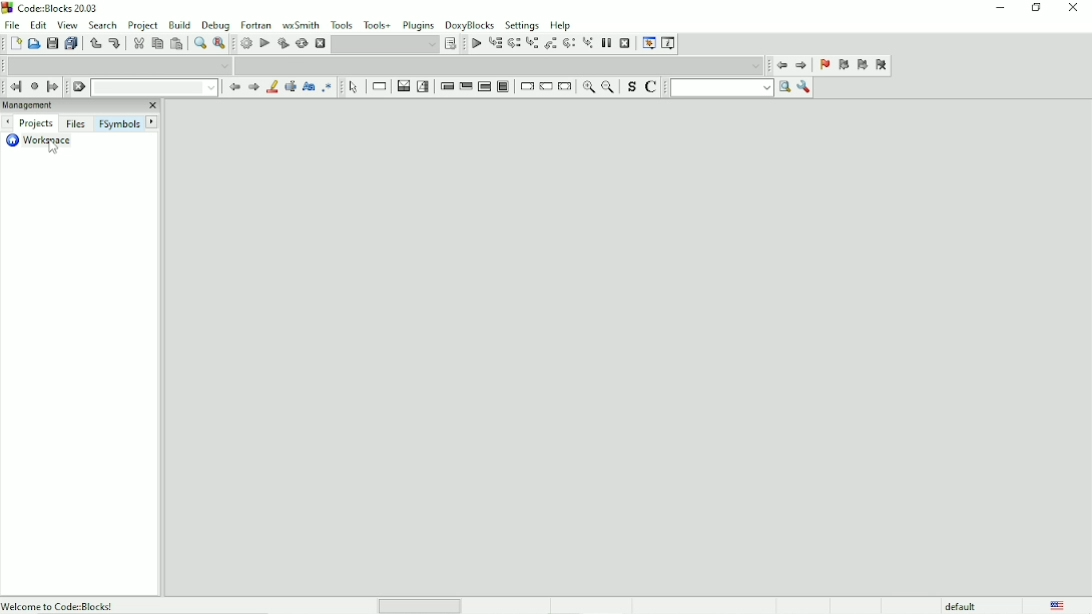 This screenshot has width=1092, height=614. What do you see at coordinates (588, 44) in the screenshot?
I see `Step into instruction` at bounding box center [588, 44].